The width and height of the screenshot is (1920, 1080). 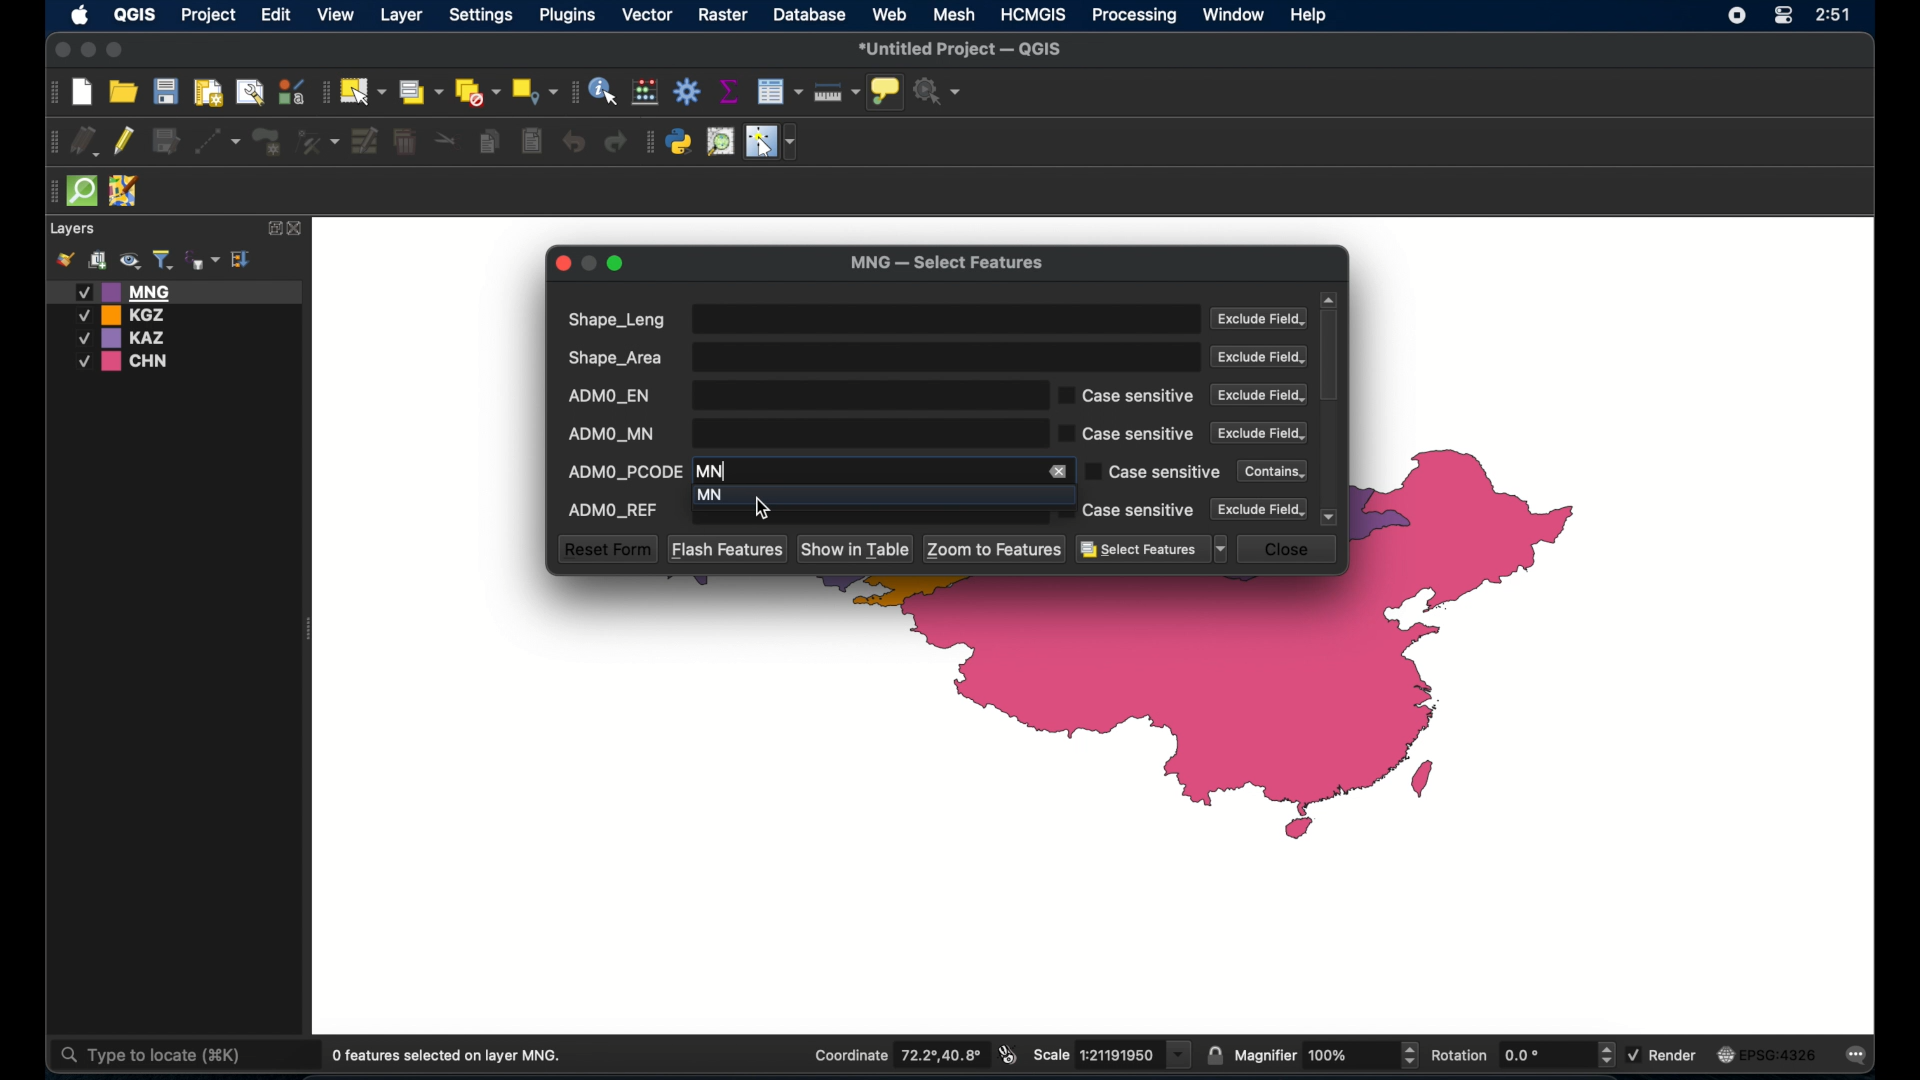 I want to click on case sensitive, so click(x=1127, y=435).